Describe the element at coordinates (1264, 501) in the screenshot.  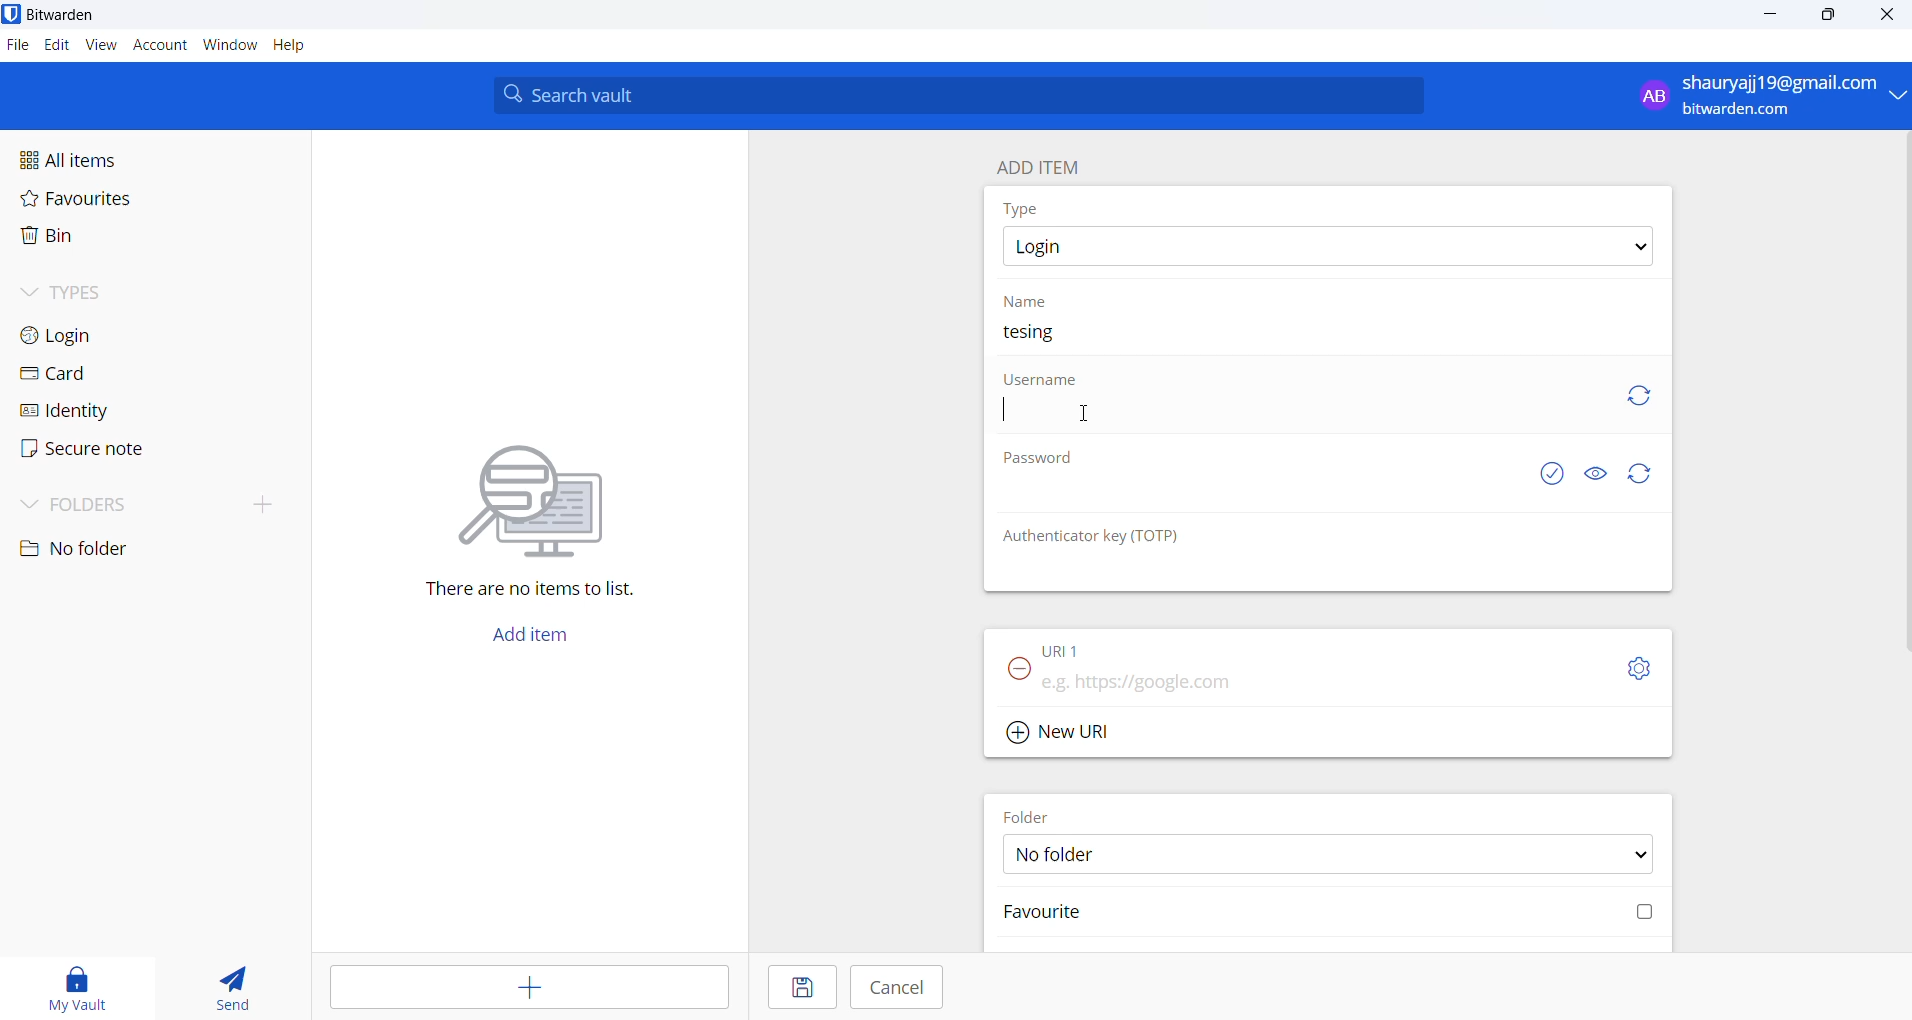
I see `Password input box` at that location.